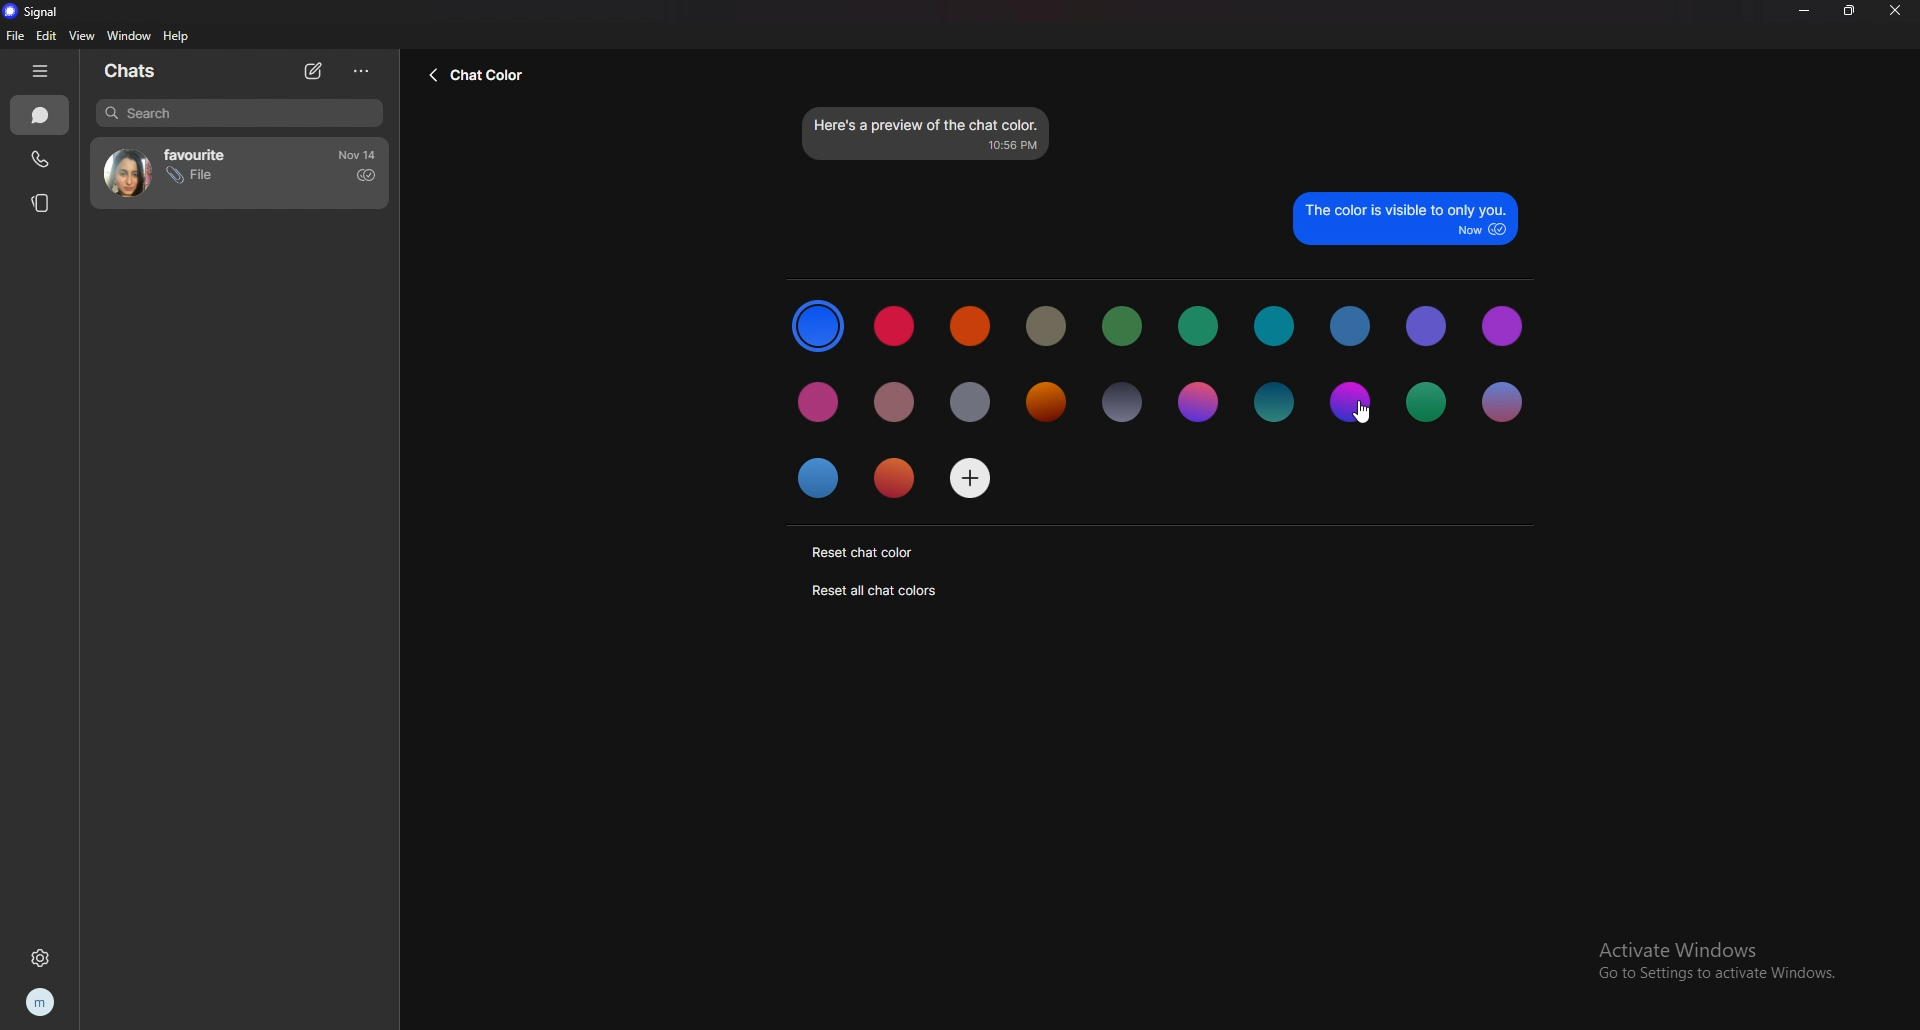 This screenshot has height=1030, width=1920. I want to click on contact, so click(209, 172).